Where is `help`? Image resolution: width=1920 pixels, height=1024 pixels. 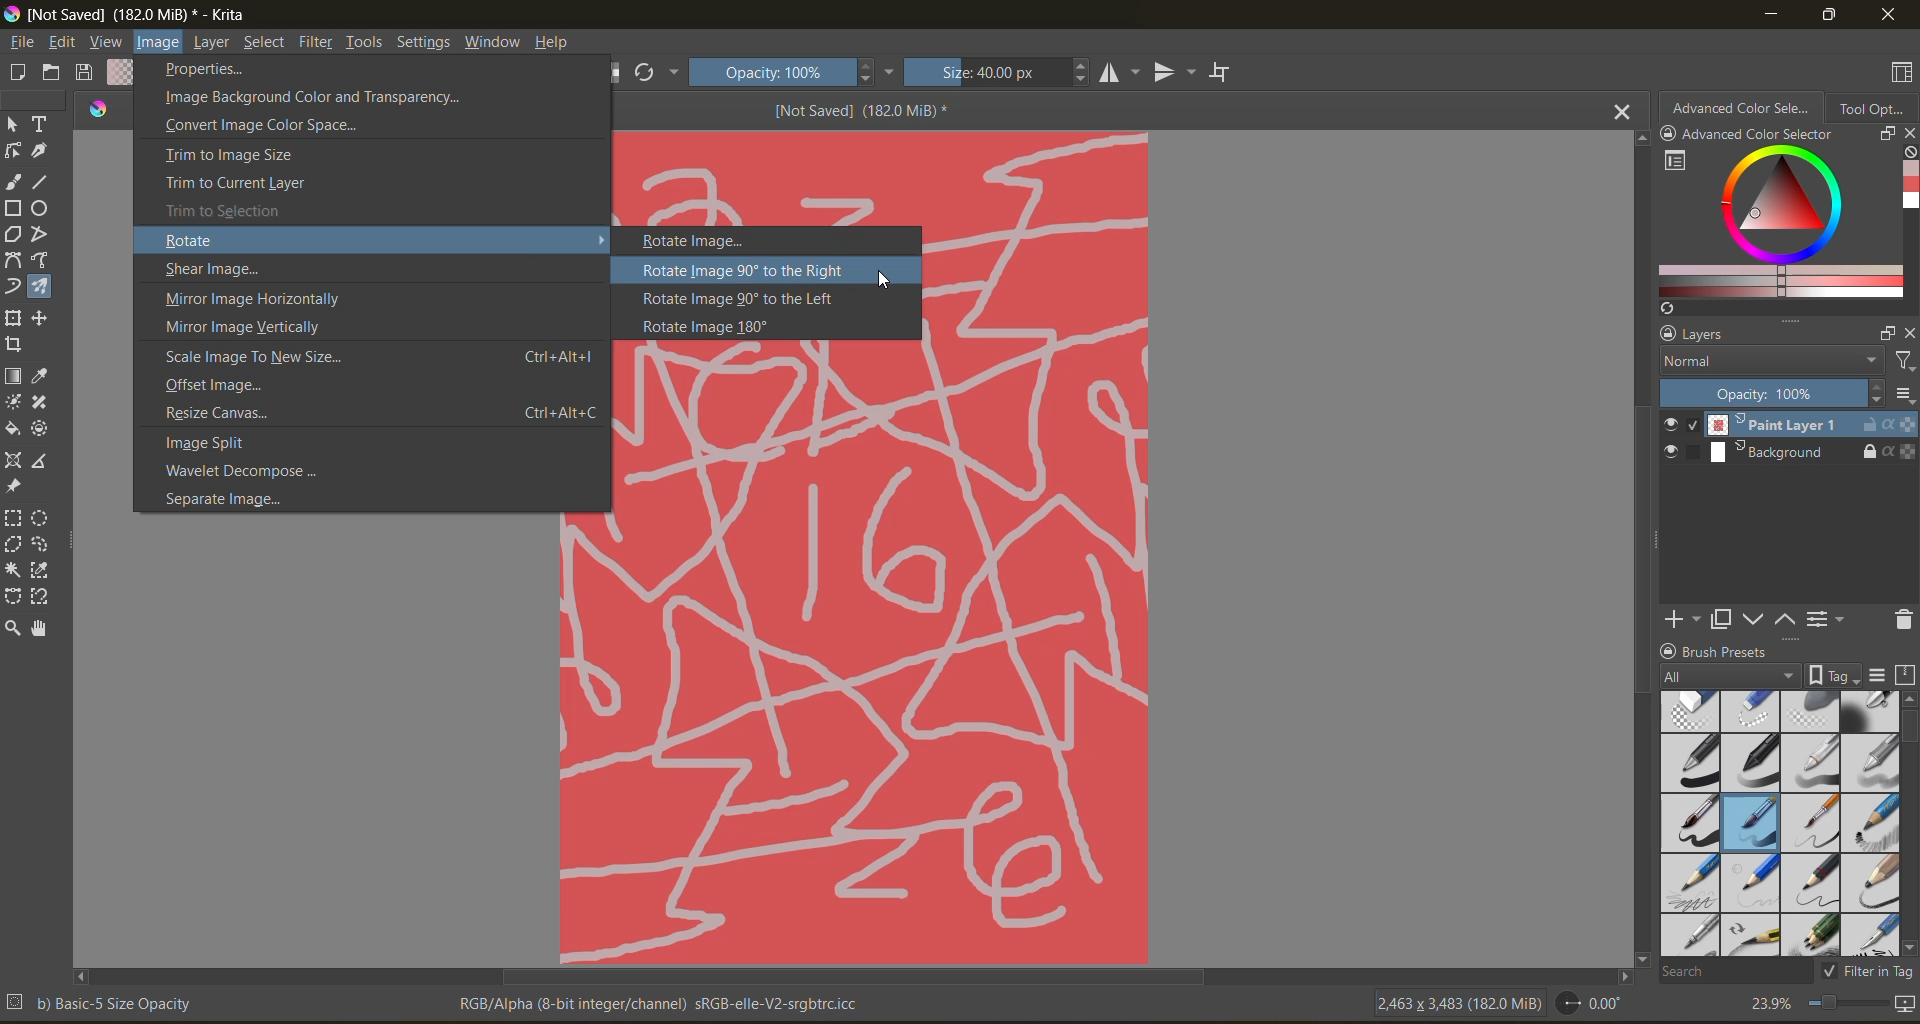
help is located at coordinates (562, 45).